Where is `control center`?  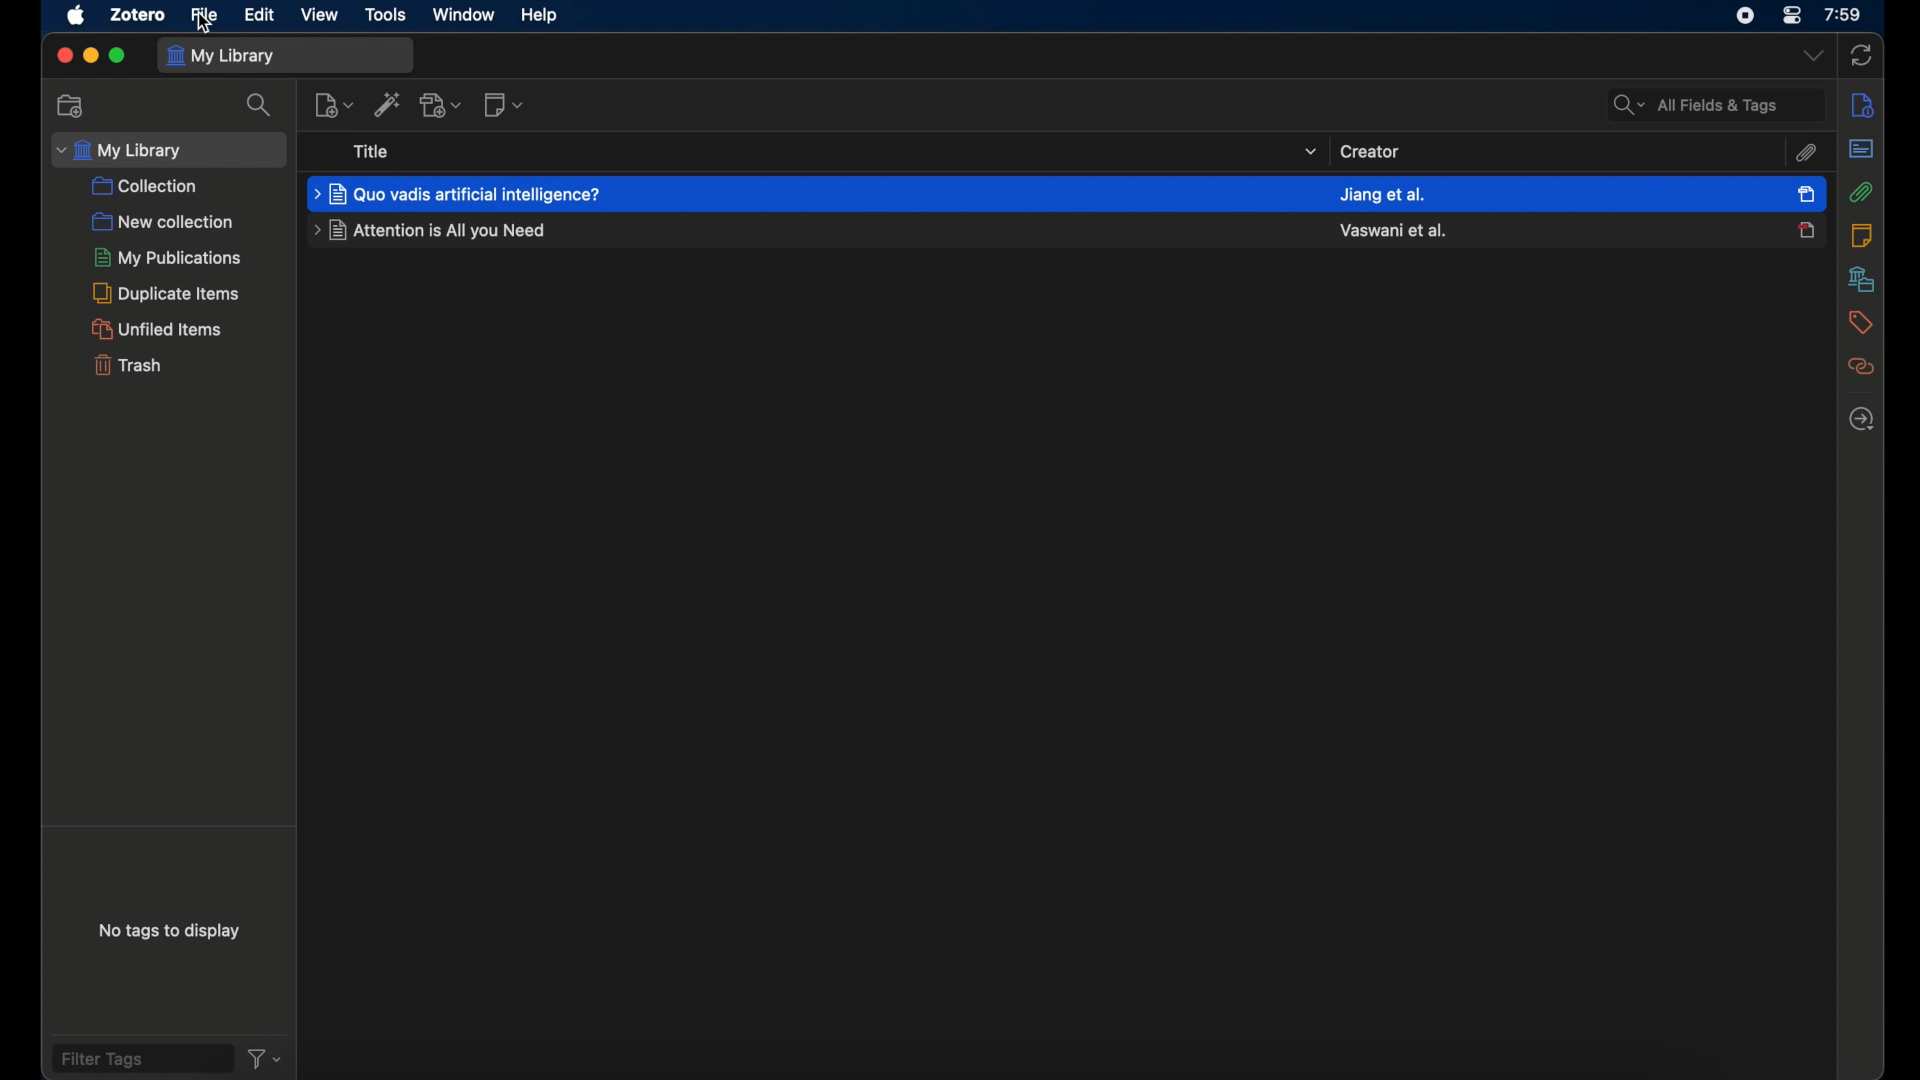
control center is located at coordinates (1793, 14).